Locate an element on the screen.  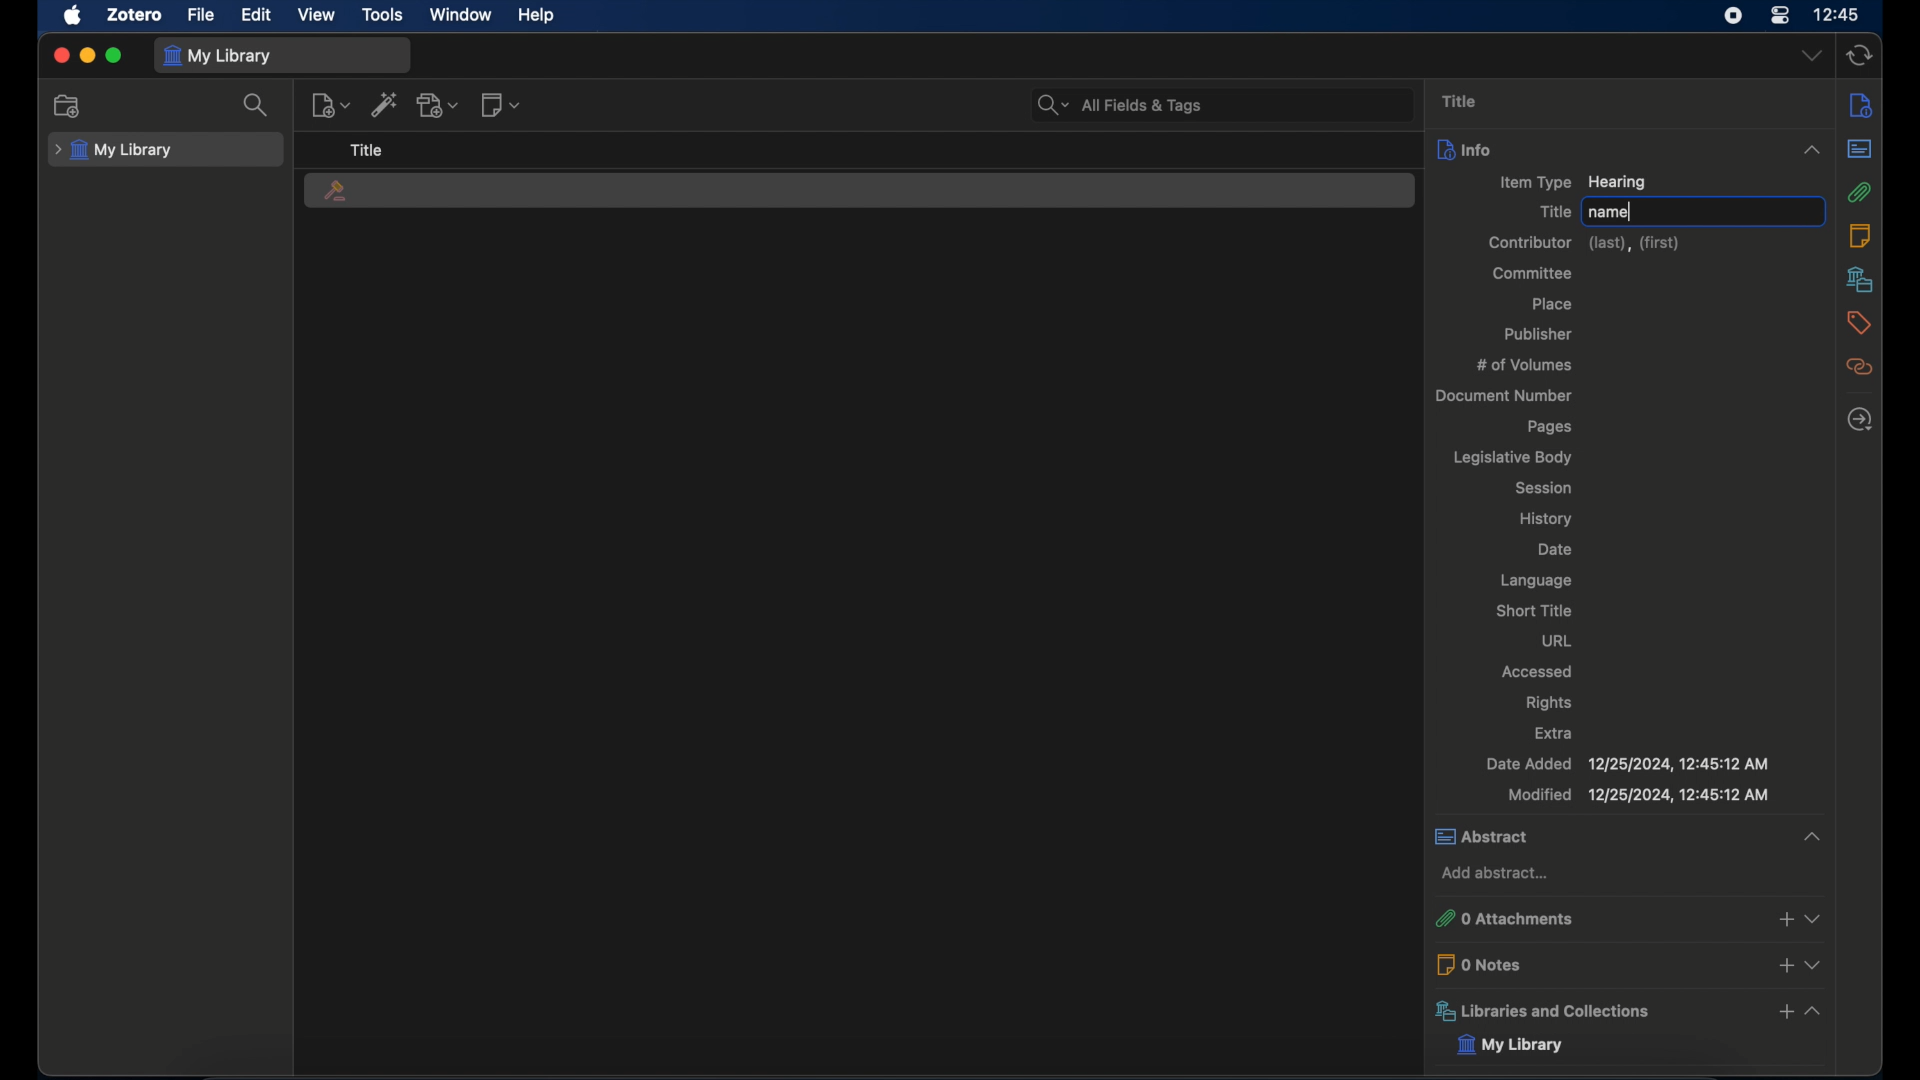
place is located at coordinates (1550, 304).